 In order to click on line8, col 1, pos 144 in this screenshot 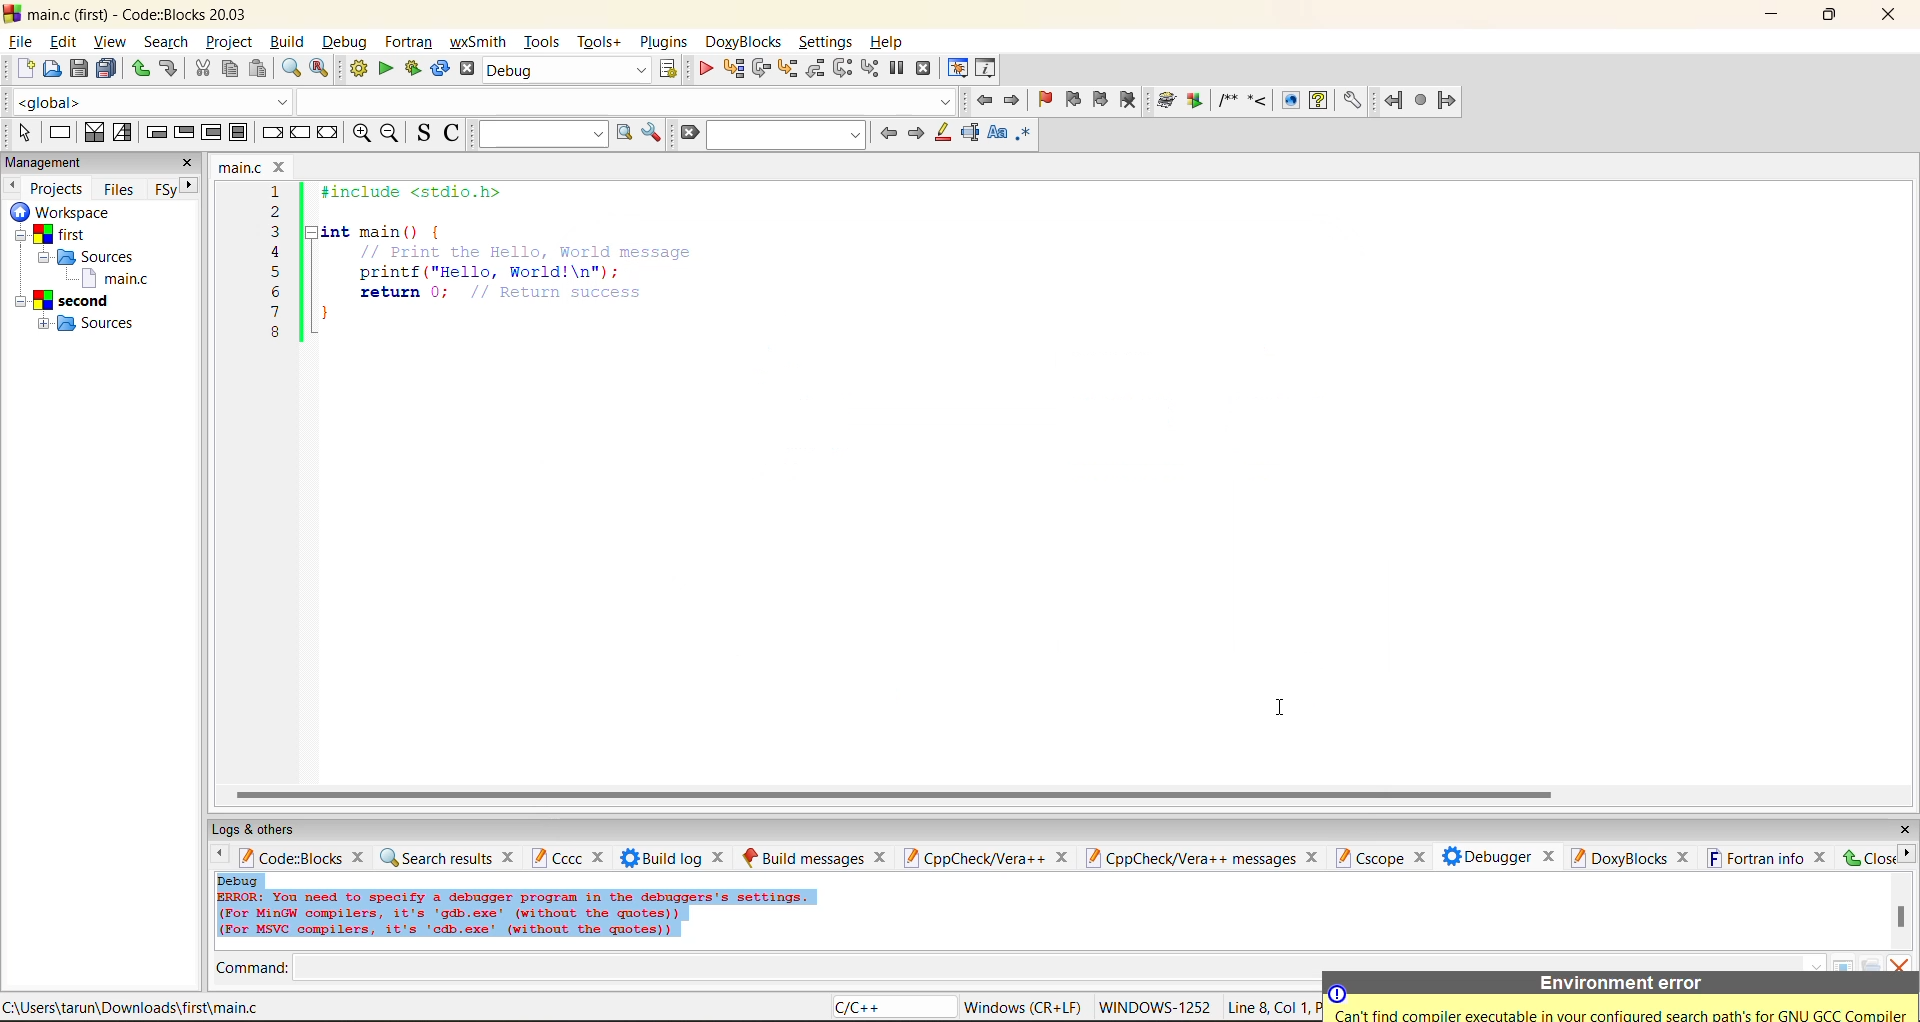, I will do `click(1272, 1007)`.